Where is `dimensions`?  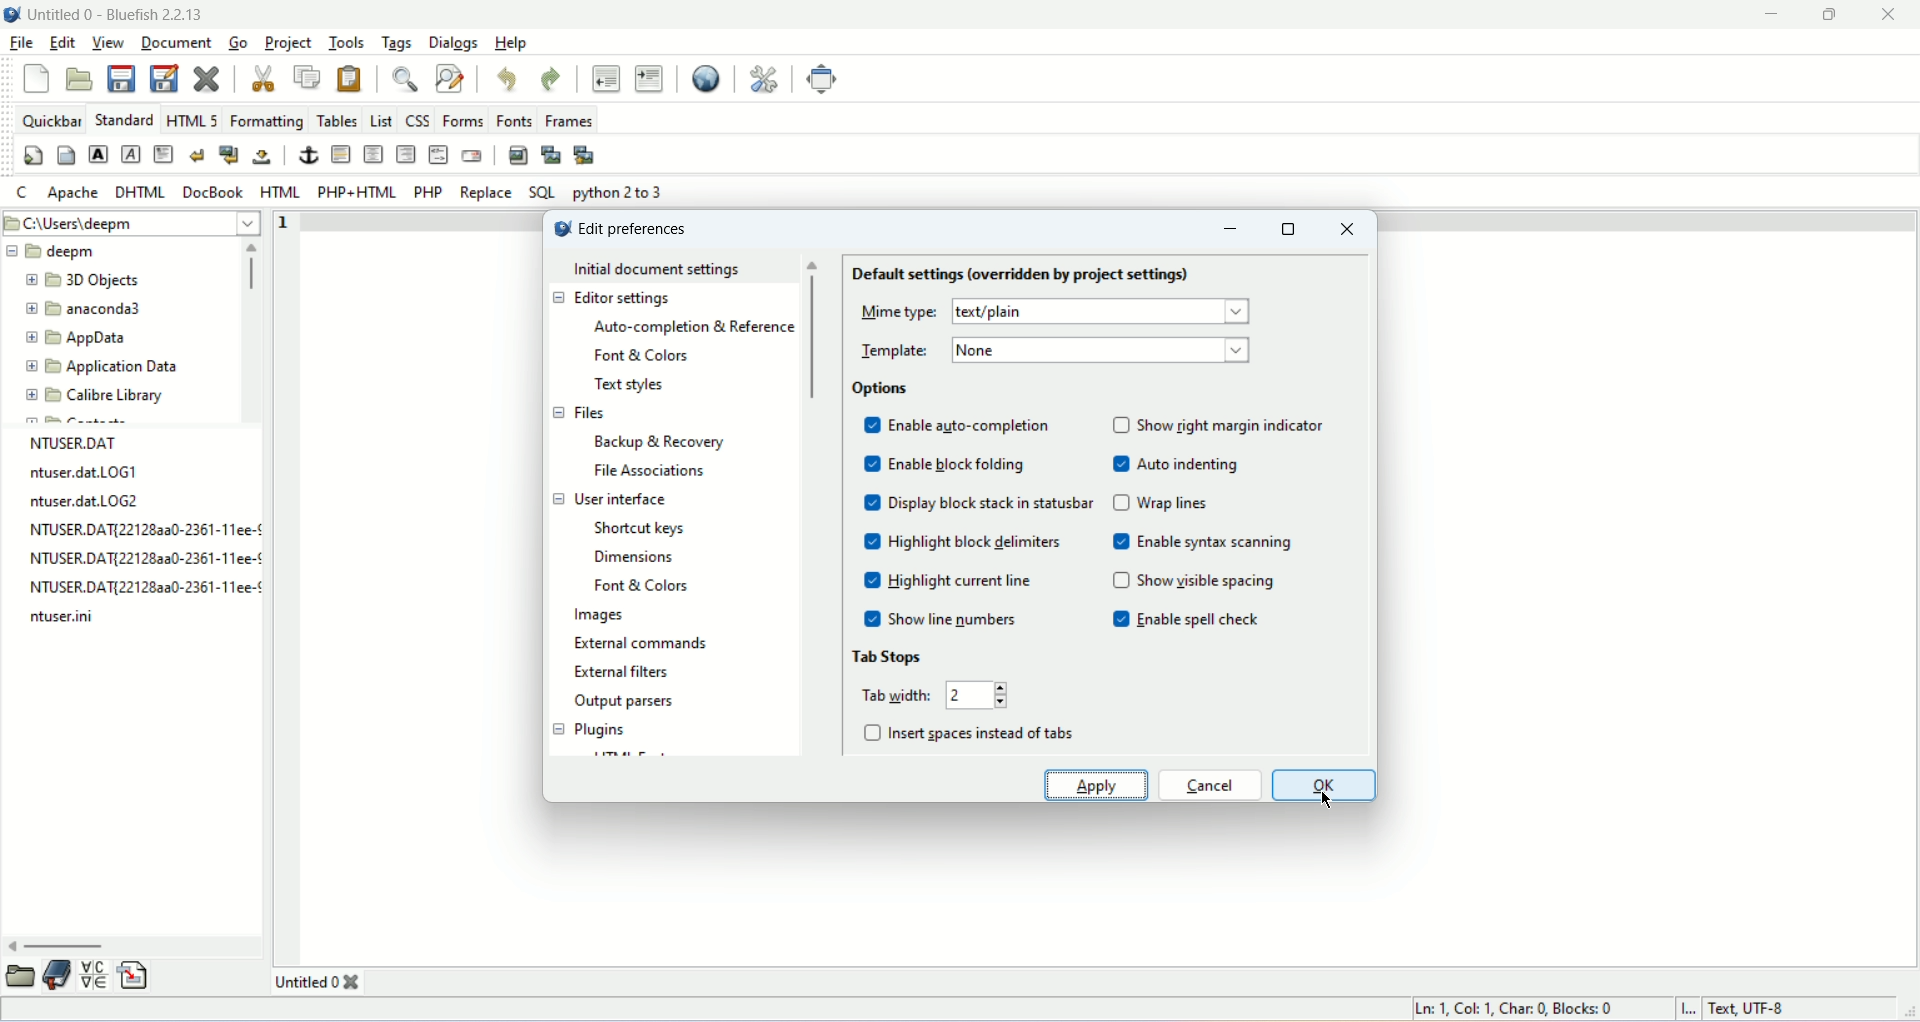
dimensions is located at coordinates (634, 556).